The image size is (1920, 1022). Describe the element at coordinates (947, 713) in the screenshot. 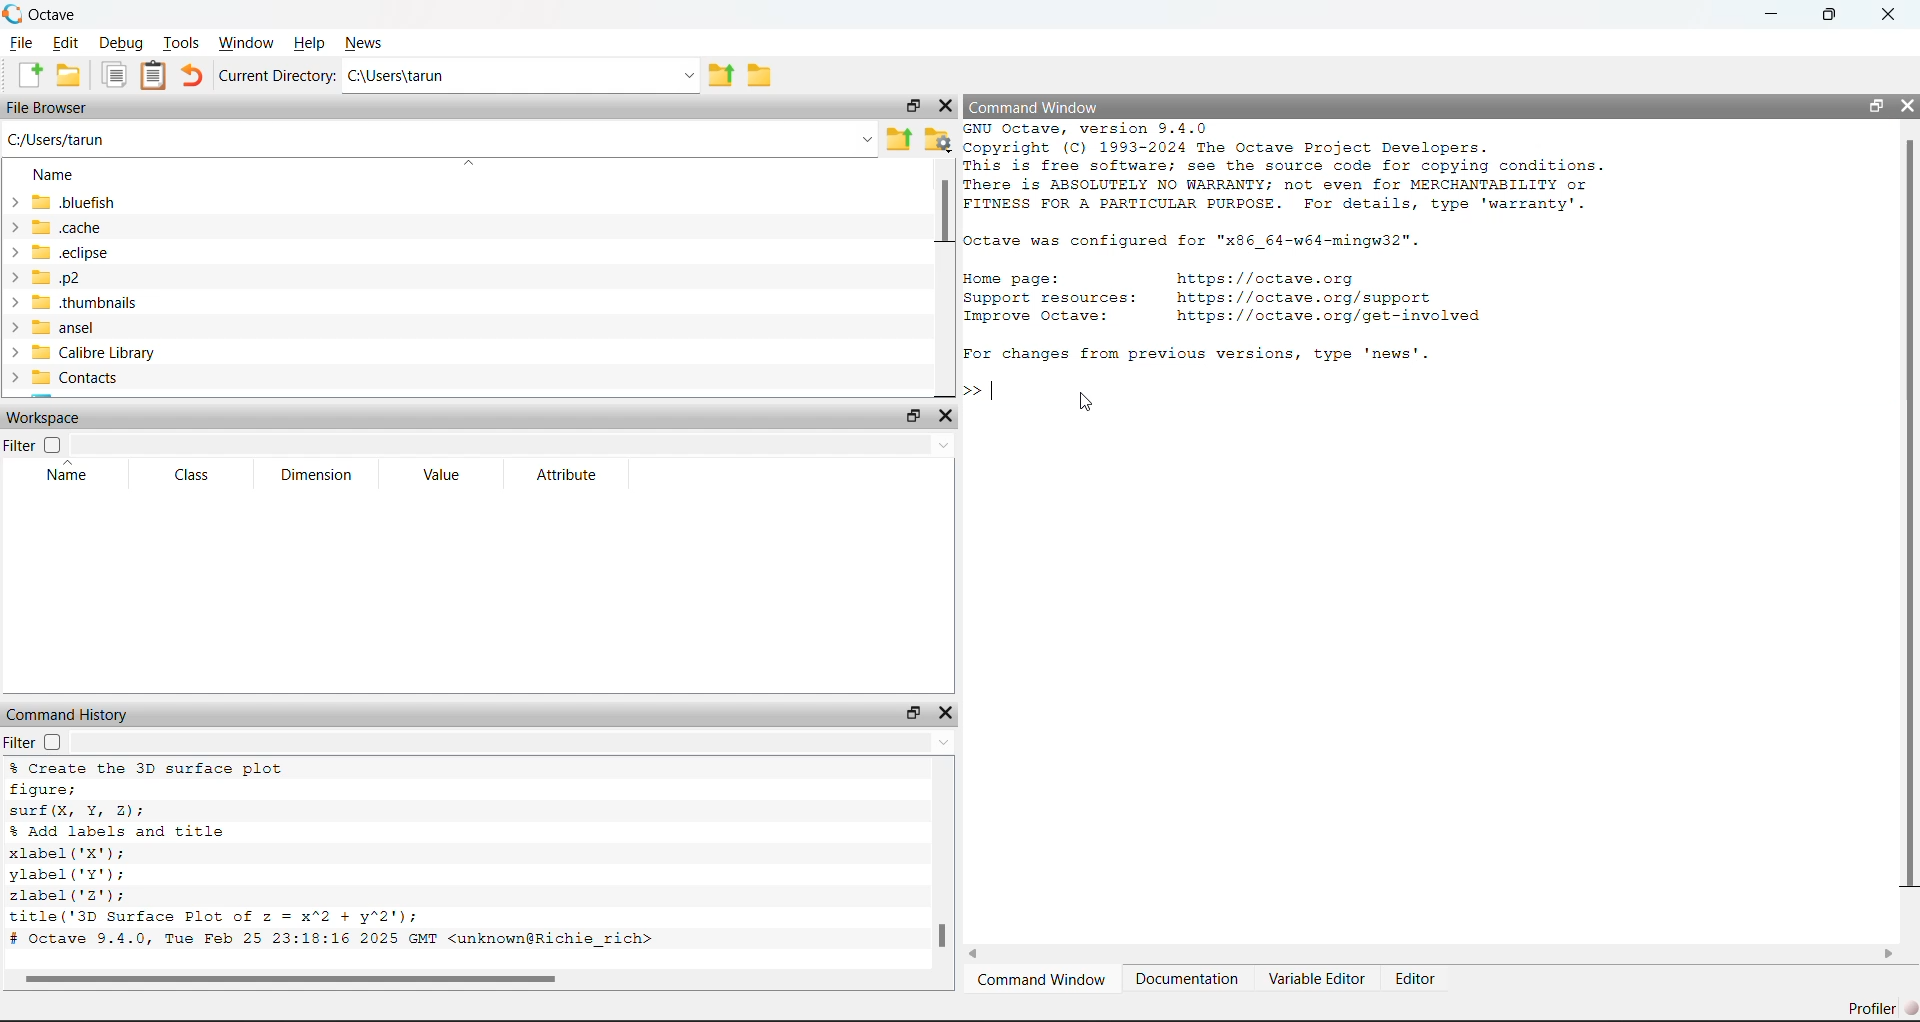

I see `Close` at that location.